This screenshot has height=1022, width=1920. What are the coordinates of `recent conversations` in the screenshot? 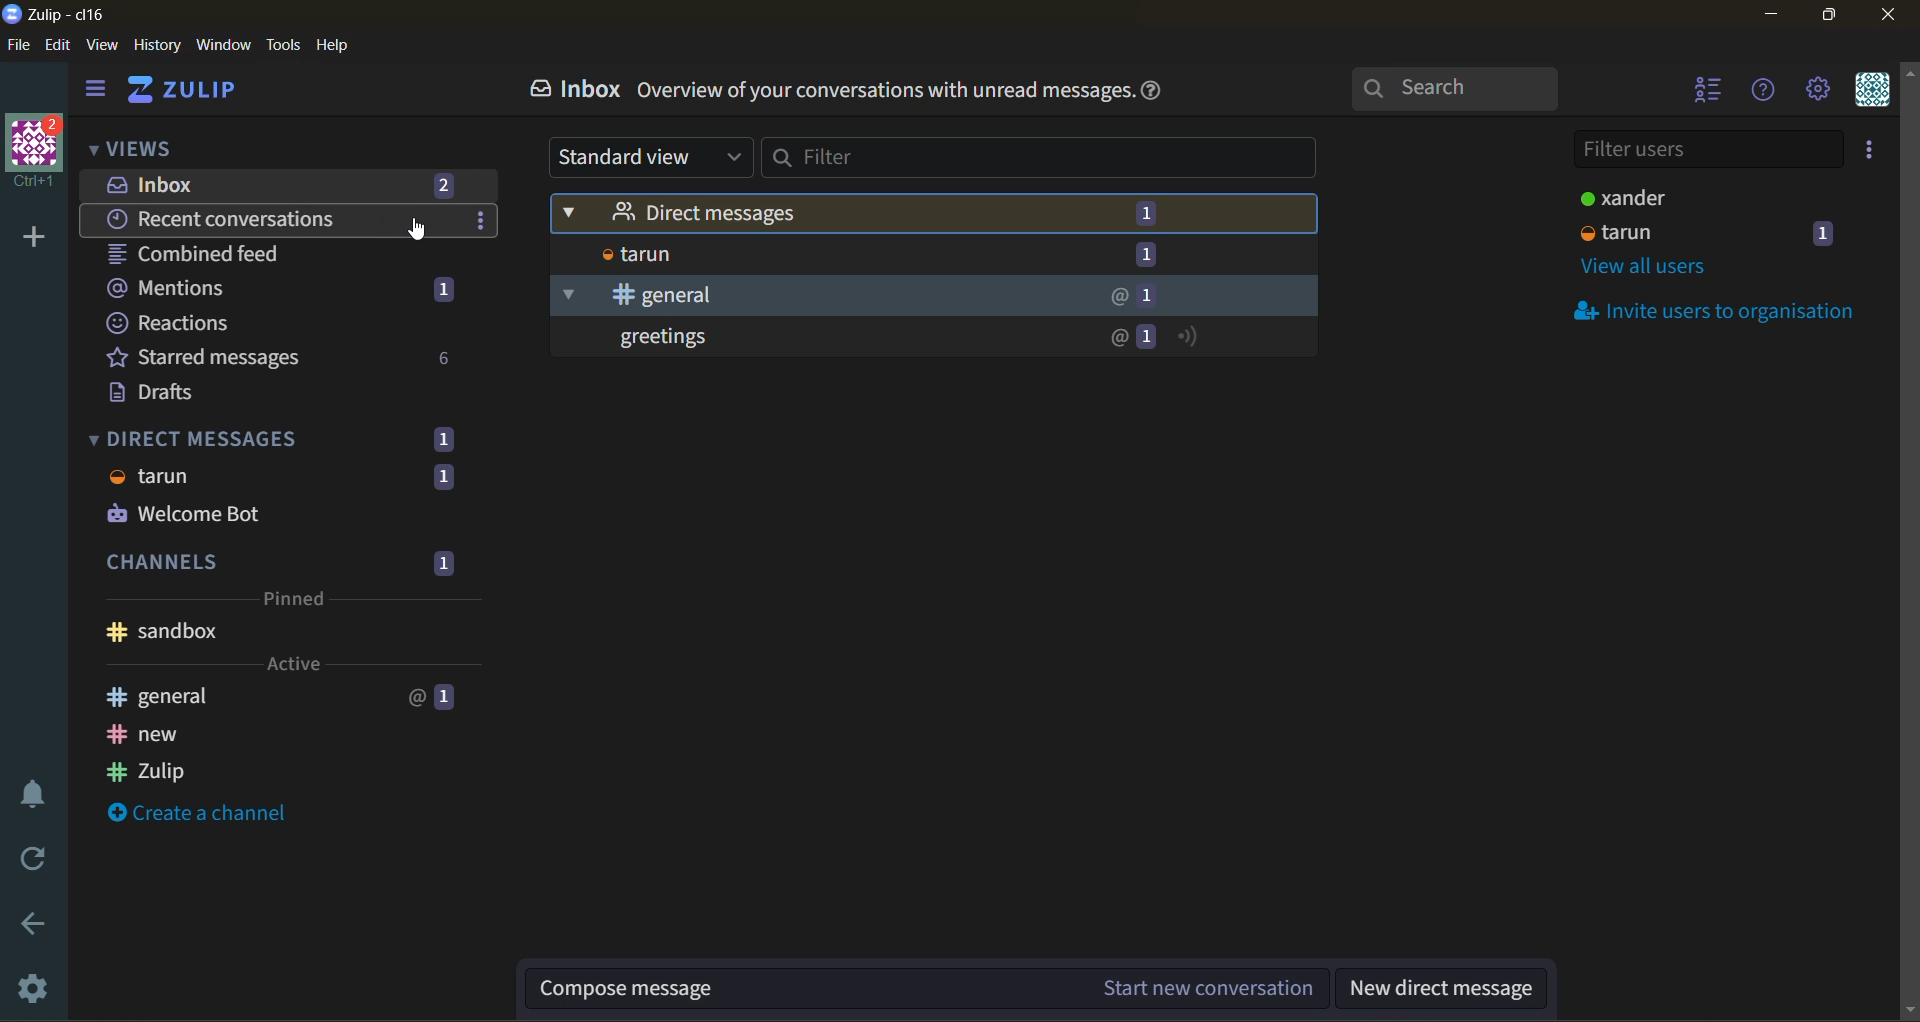 It's located at (239, 219).